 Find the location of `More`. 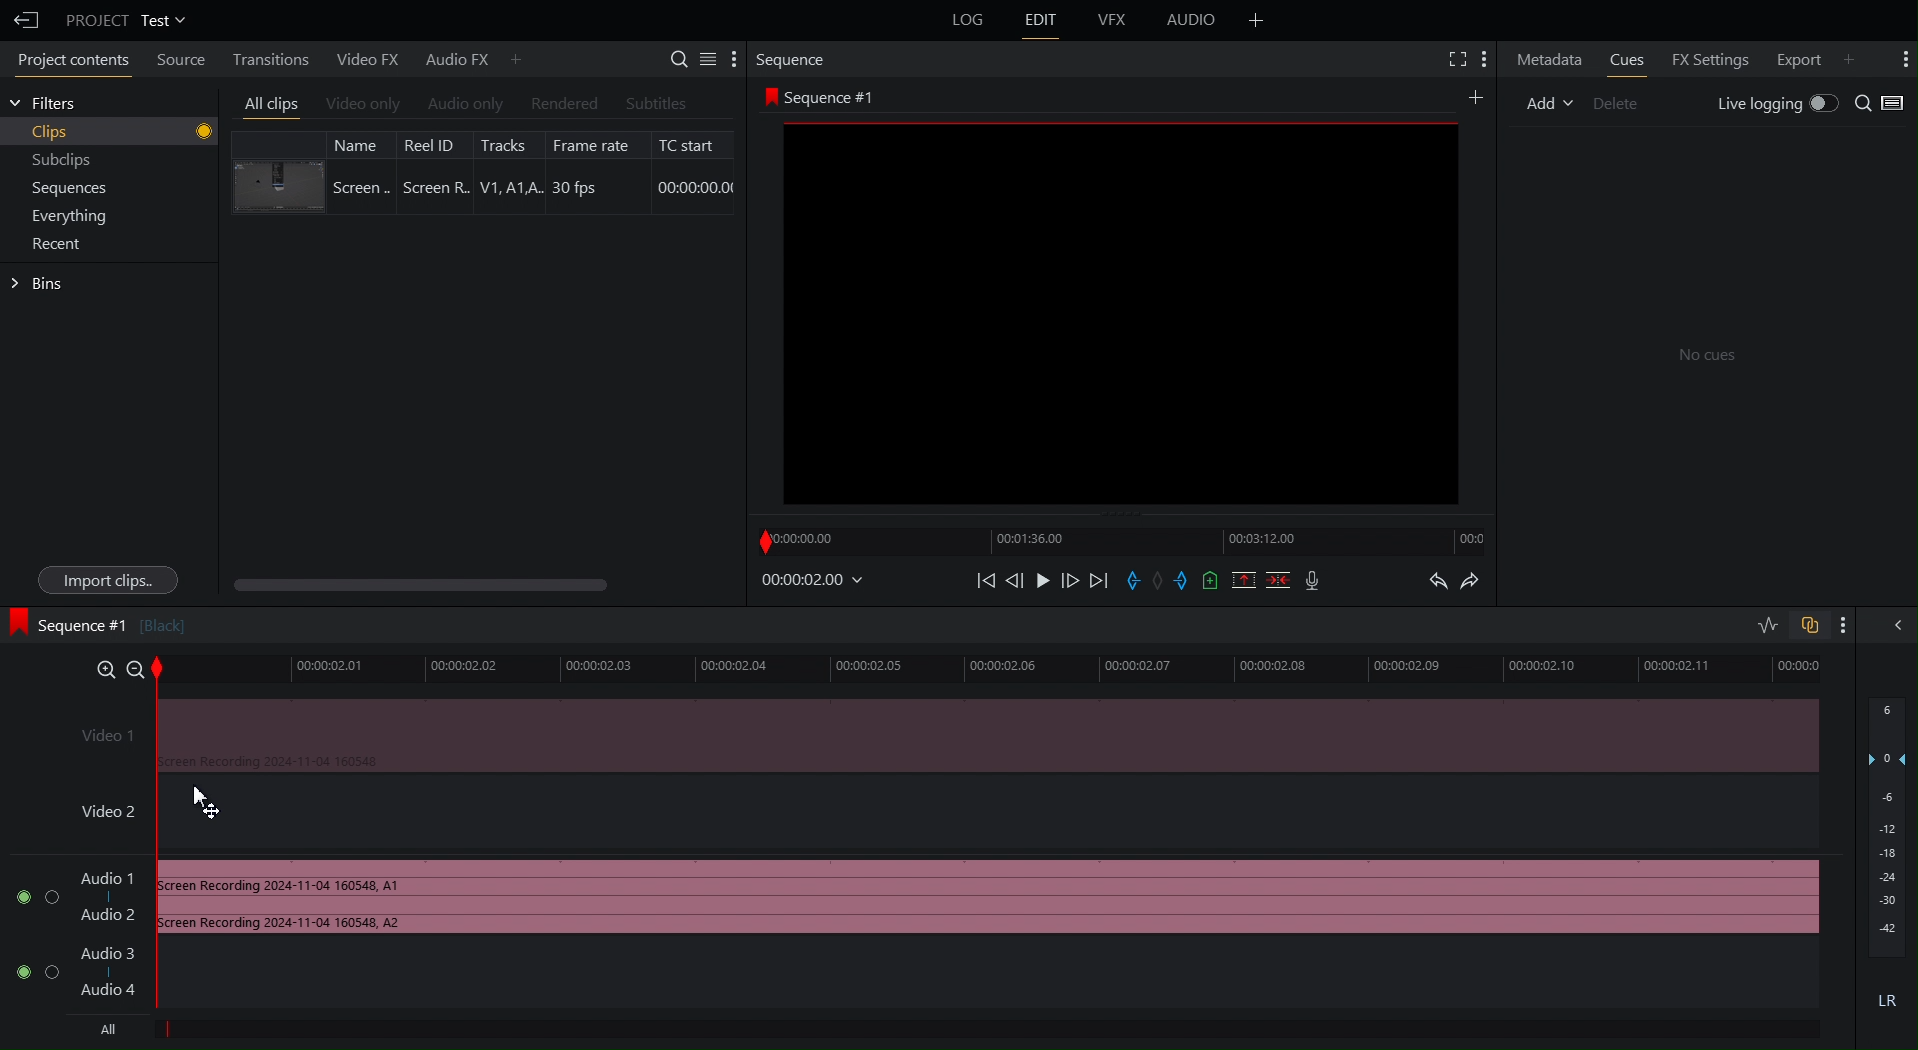

More is located at coordinates (1852, 624).